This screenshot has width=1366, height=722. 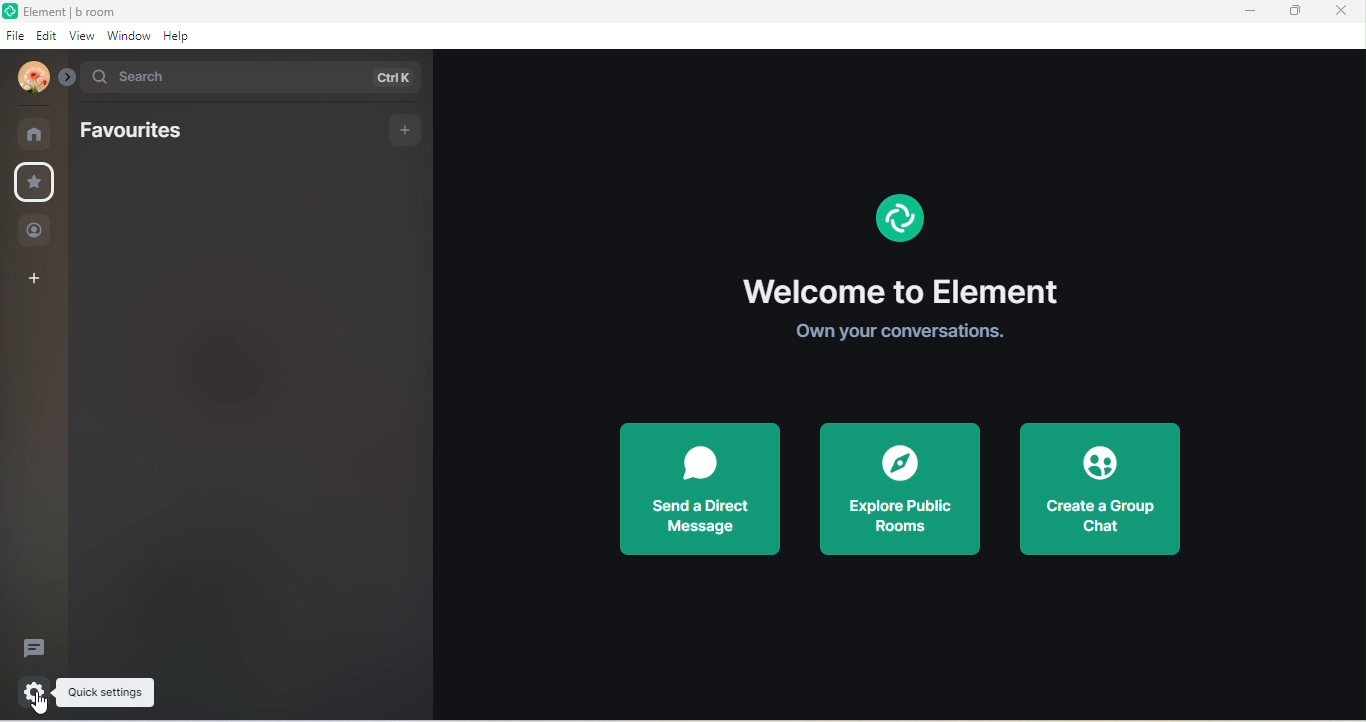 What do you see at coordinates (14, 37) in the screenshot?
I see `file` at bounding box center [14, 37].